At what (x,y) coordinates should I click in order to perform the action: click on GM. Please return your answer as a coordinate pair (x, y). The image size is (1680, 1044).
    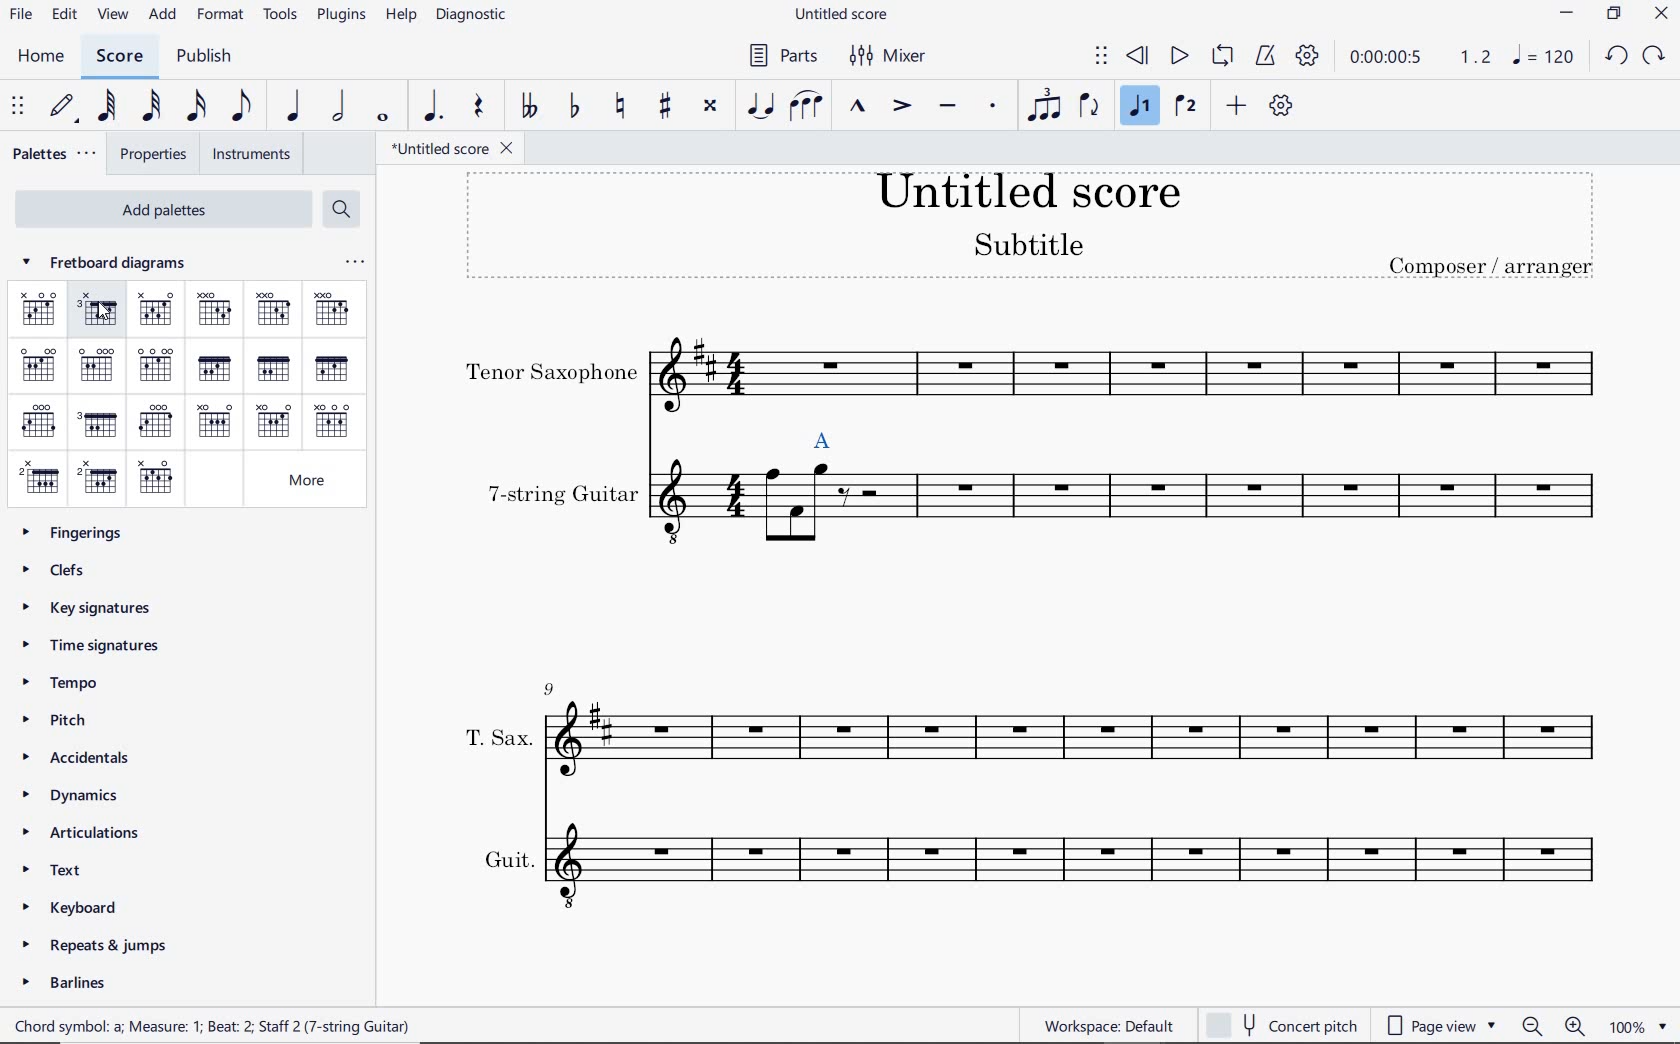
    Looking at the image, I should click on (102, 424).